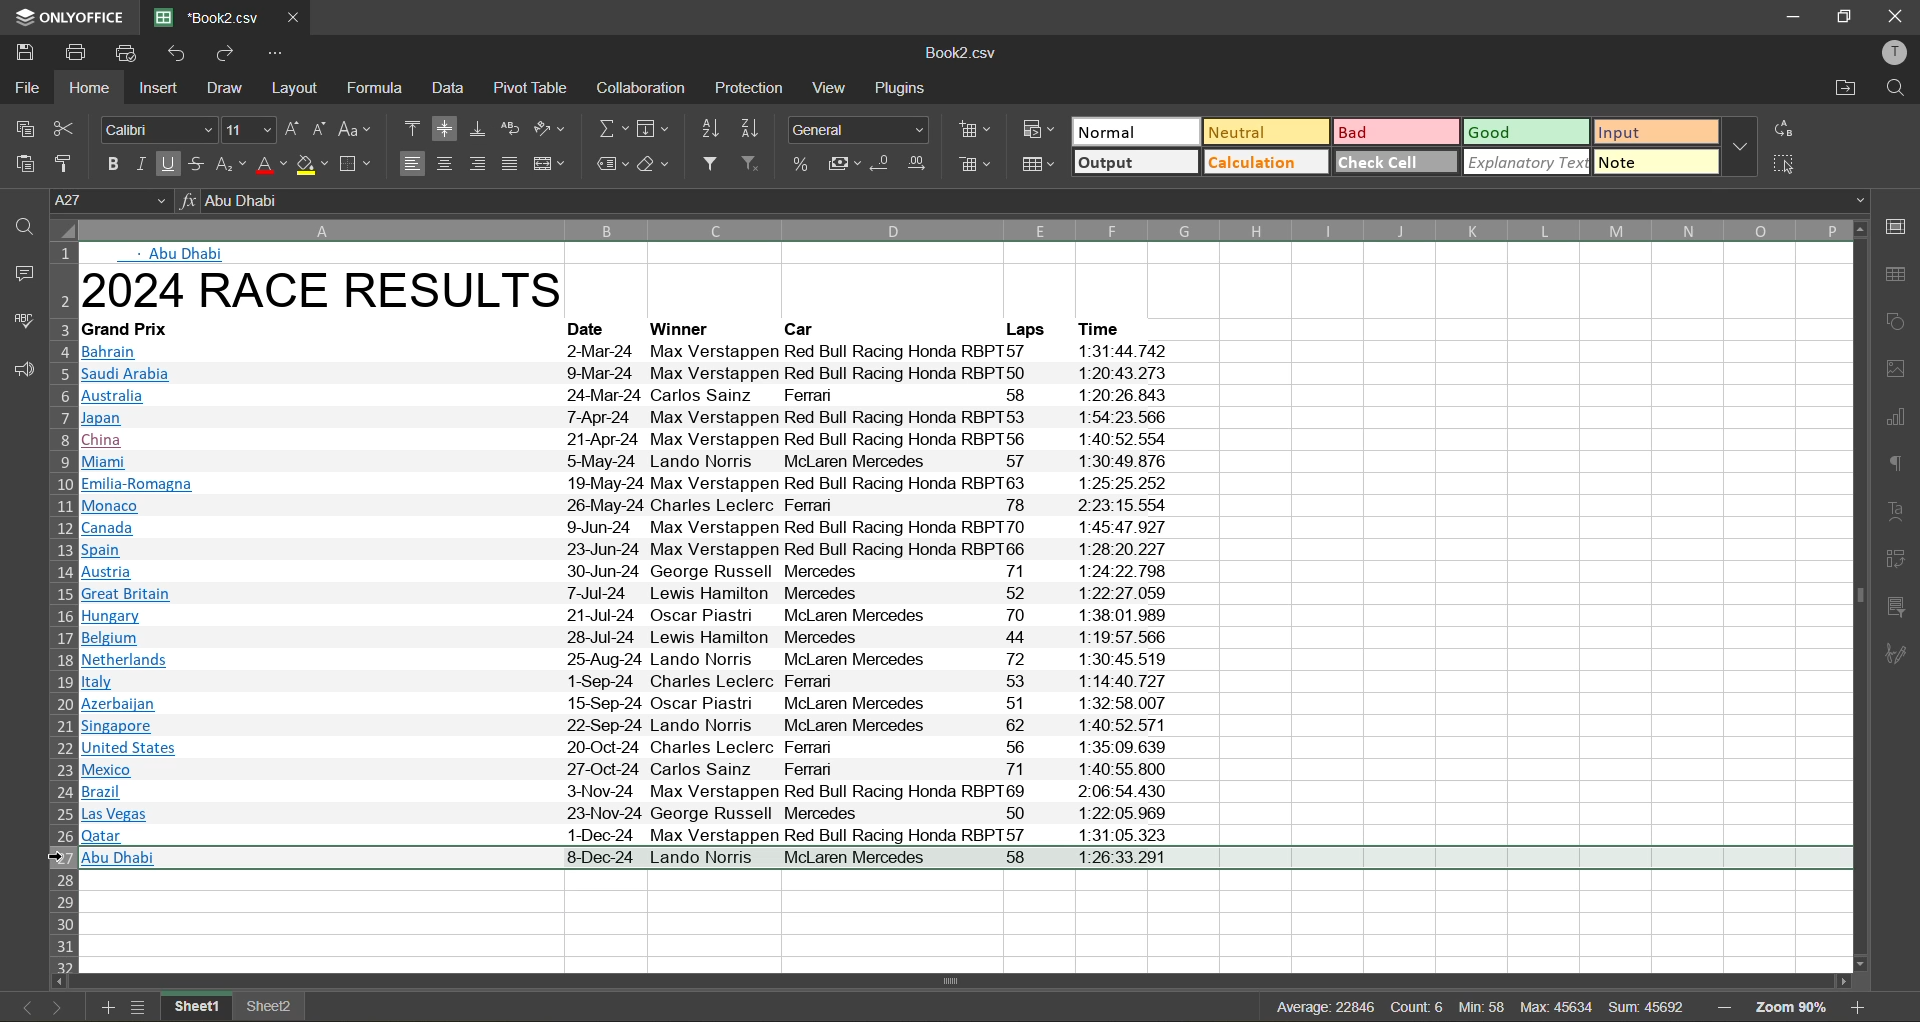 The image size is (1920, 1022). I want to click on text info, so click(184, 254).